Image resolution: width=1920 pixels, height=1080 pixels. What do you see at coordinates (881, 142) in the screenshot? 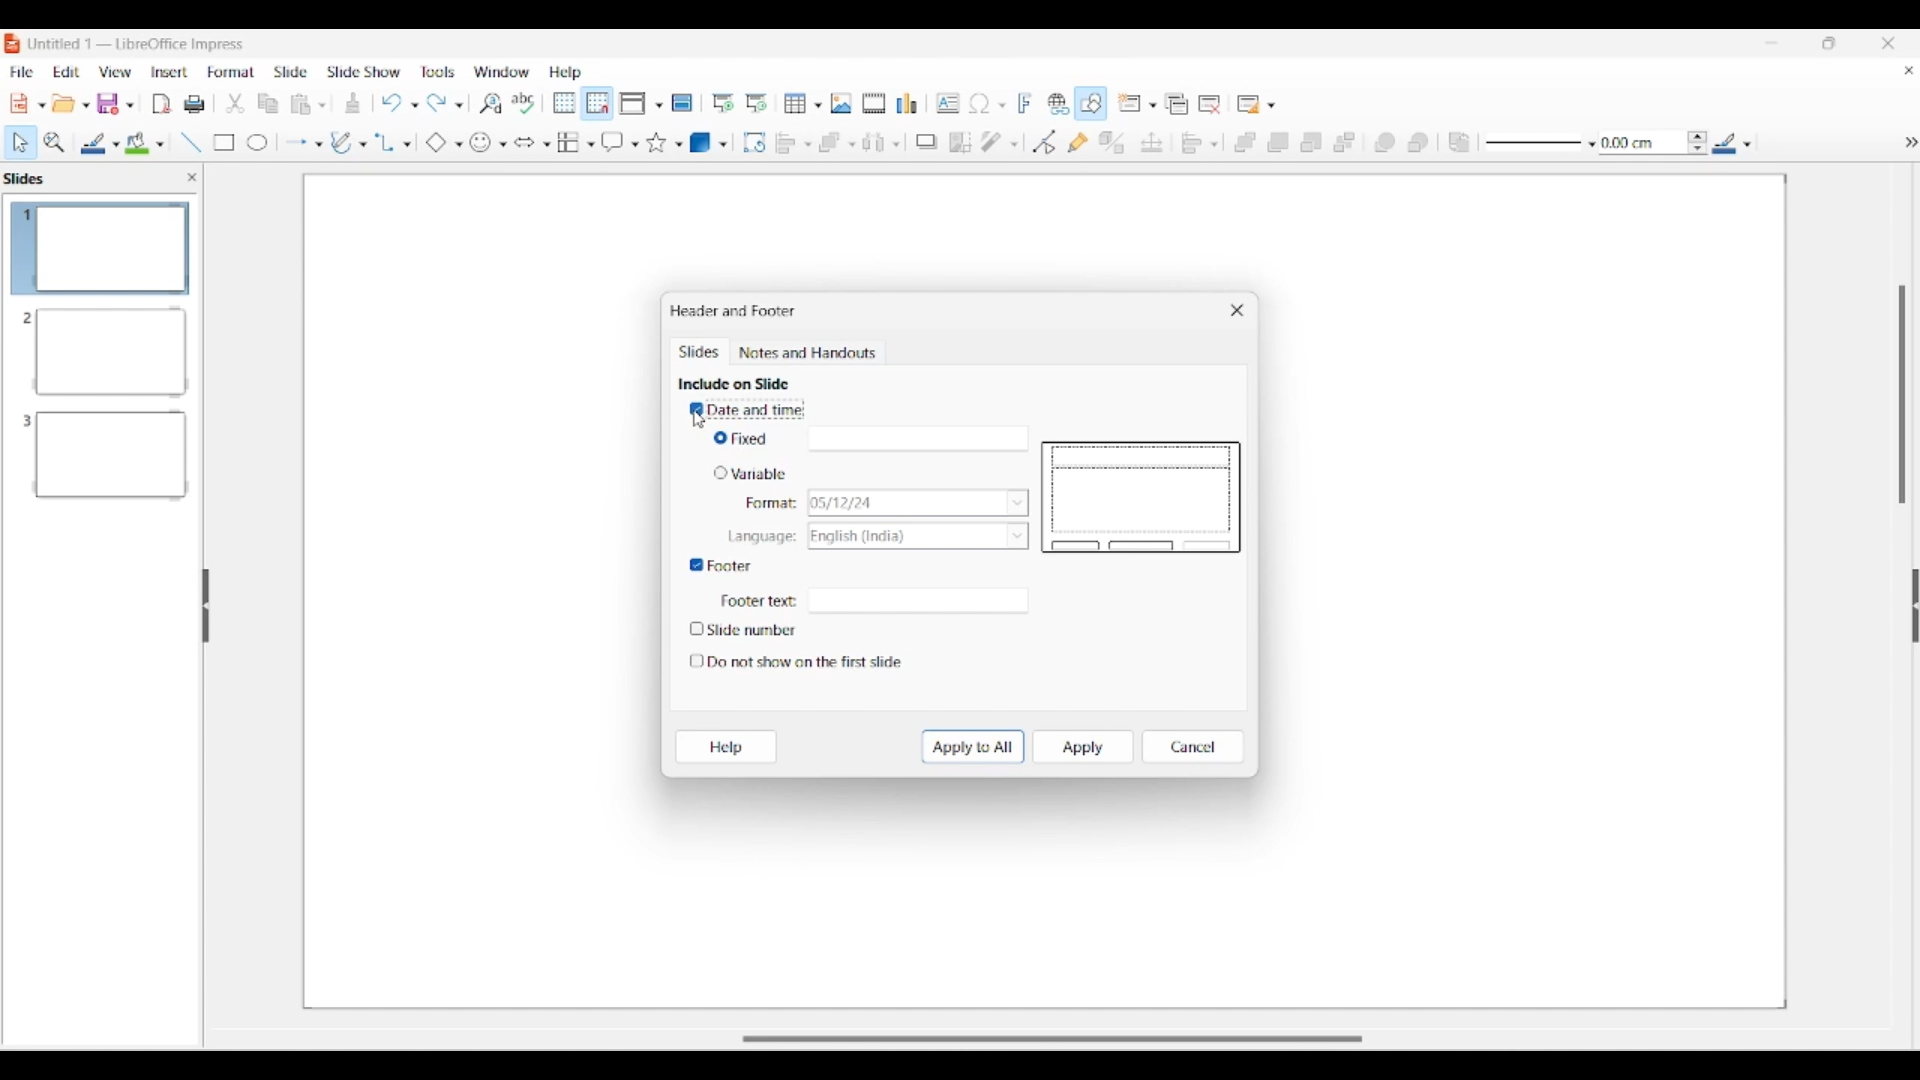
I see `Select at least 3 objects to distribute` at bounding box center [881, 142].